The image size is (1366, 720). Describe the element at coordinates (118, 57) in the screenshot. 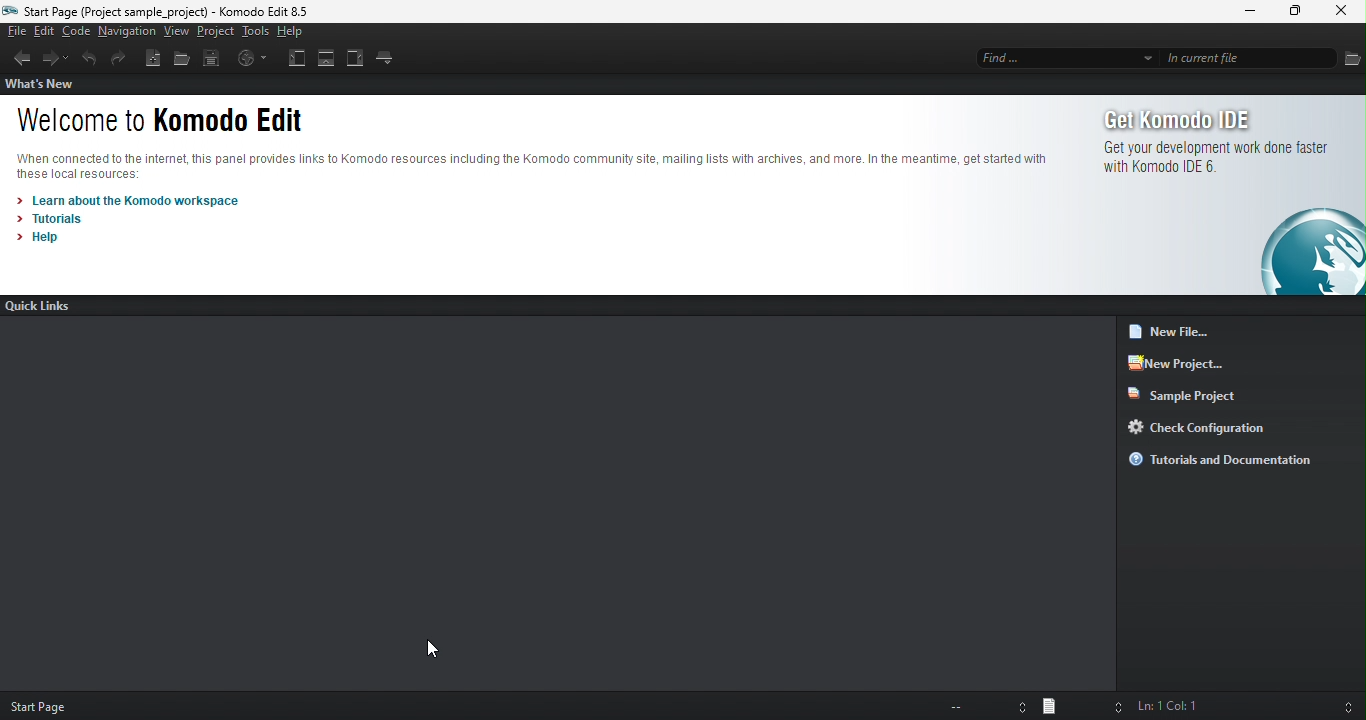

I see `redo` at that location.